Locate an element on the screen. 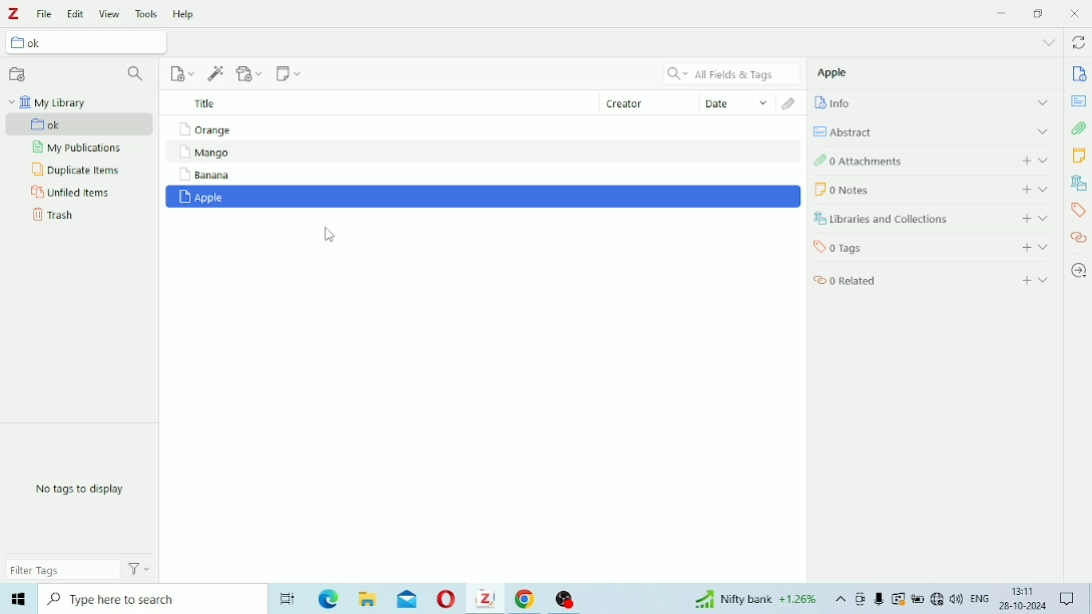 The height and width of the screenshot is (614, 1092). Libraries and collections is located at coordinates (1079, 183).